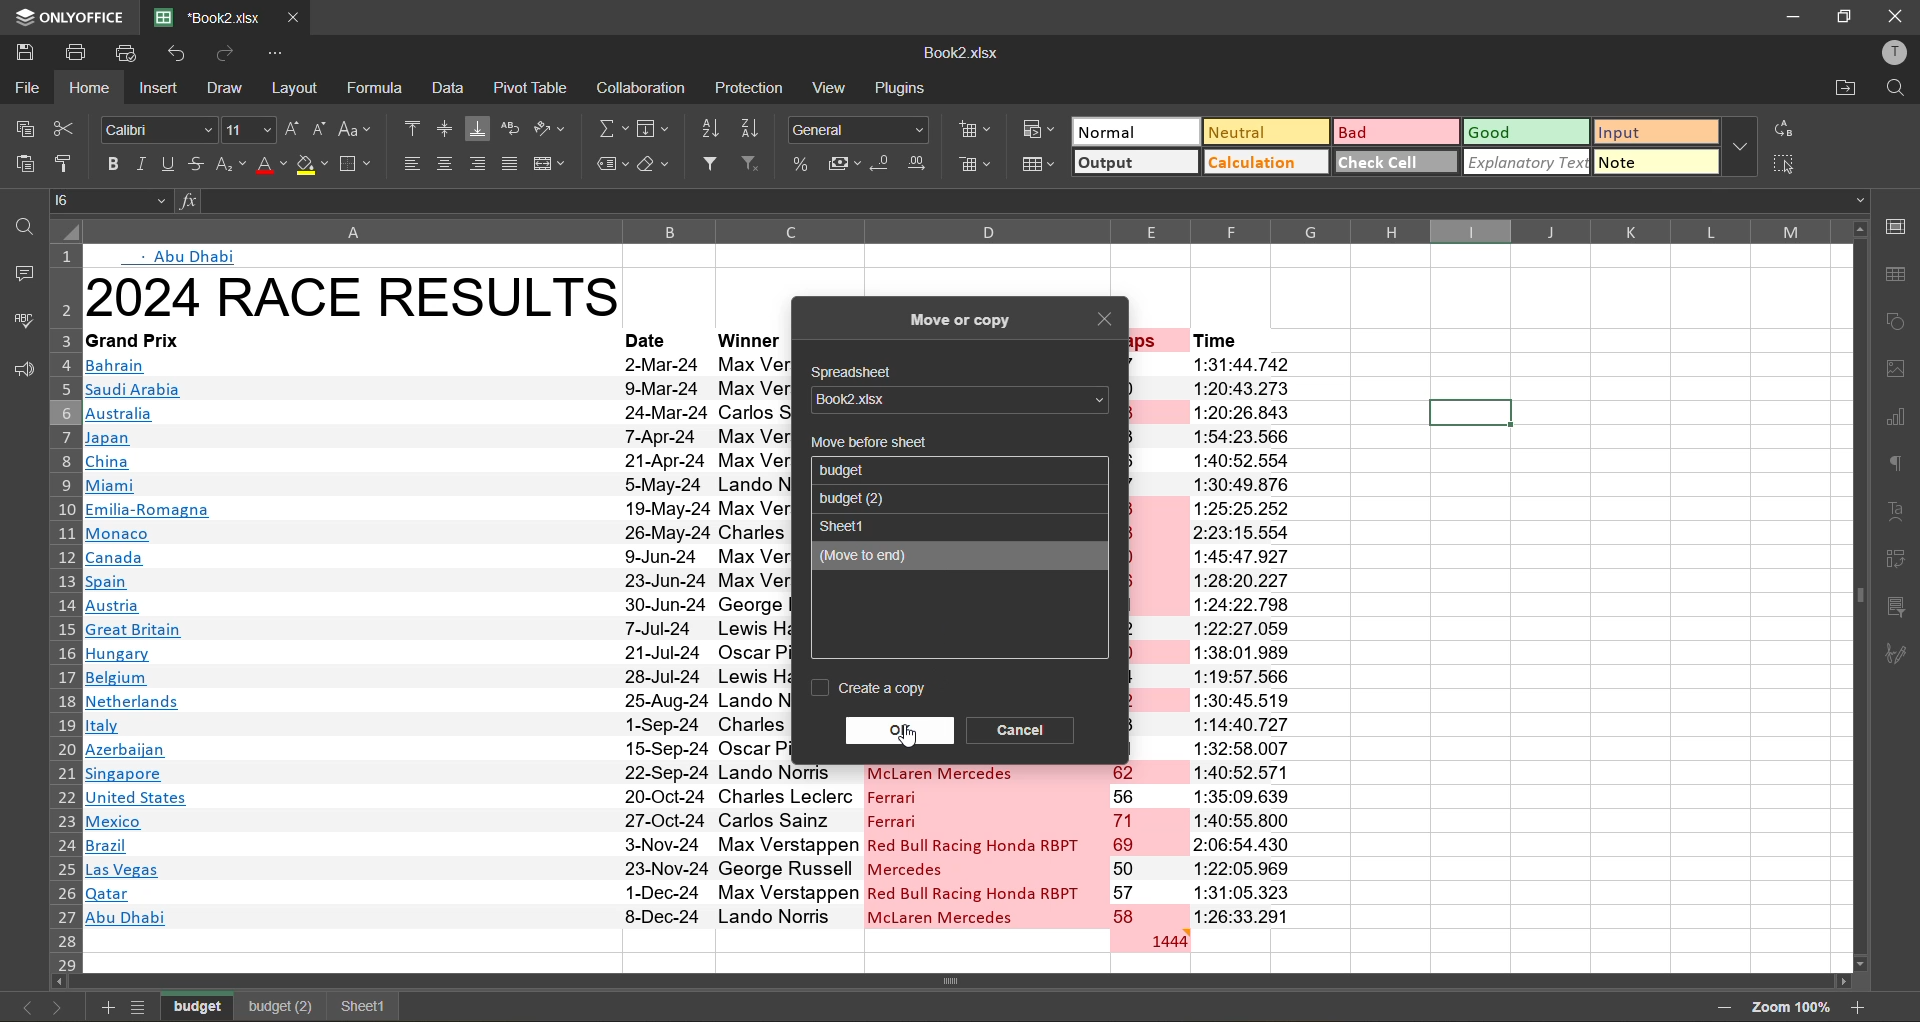 This screenshot has height=1022, width=1920. Describe the element at coordinates (907, 92) in the screenshot. I see `plugin` at that location.